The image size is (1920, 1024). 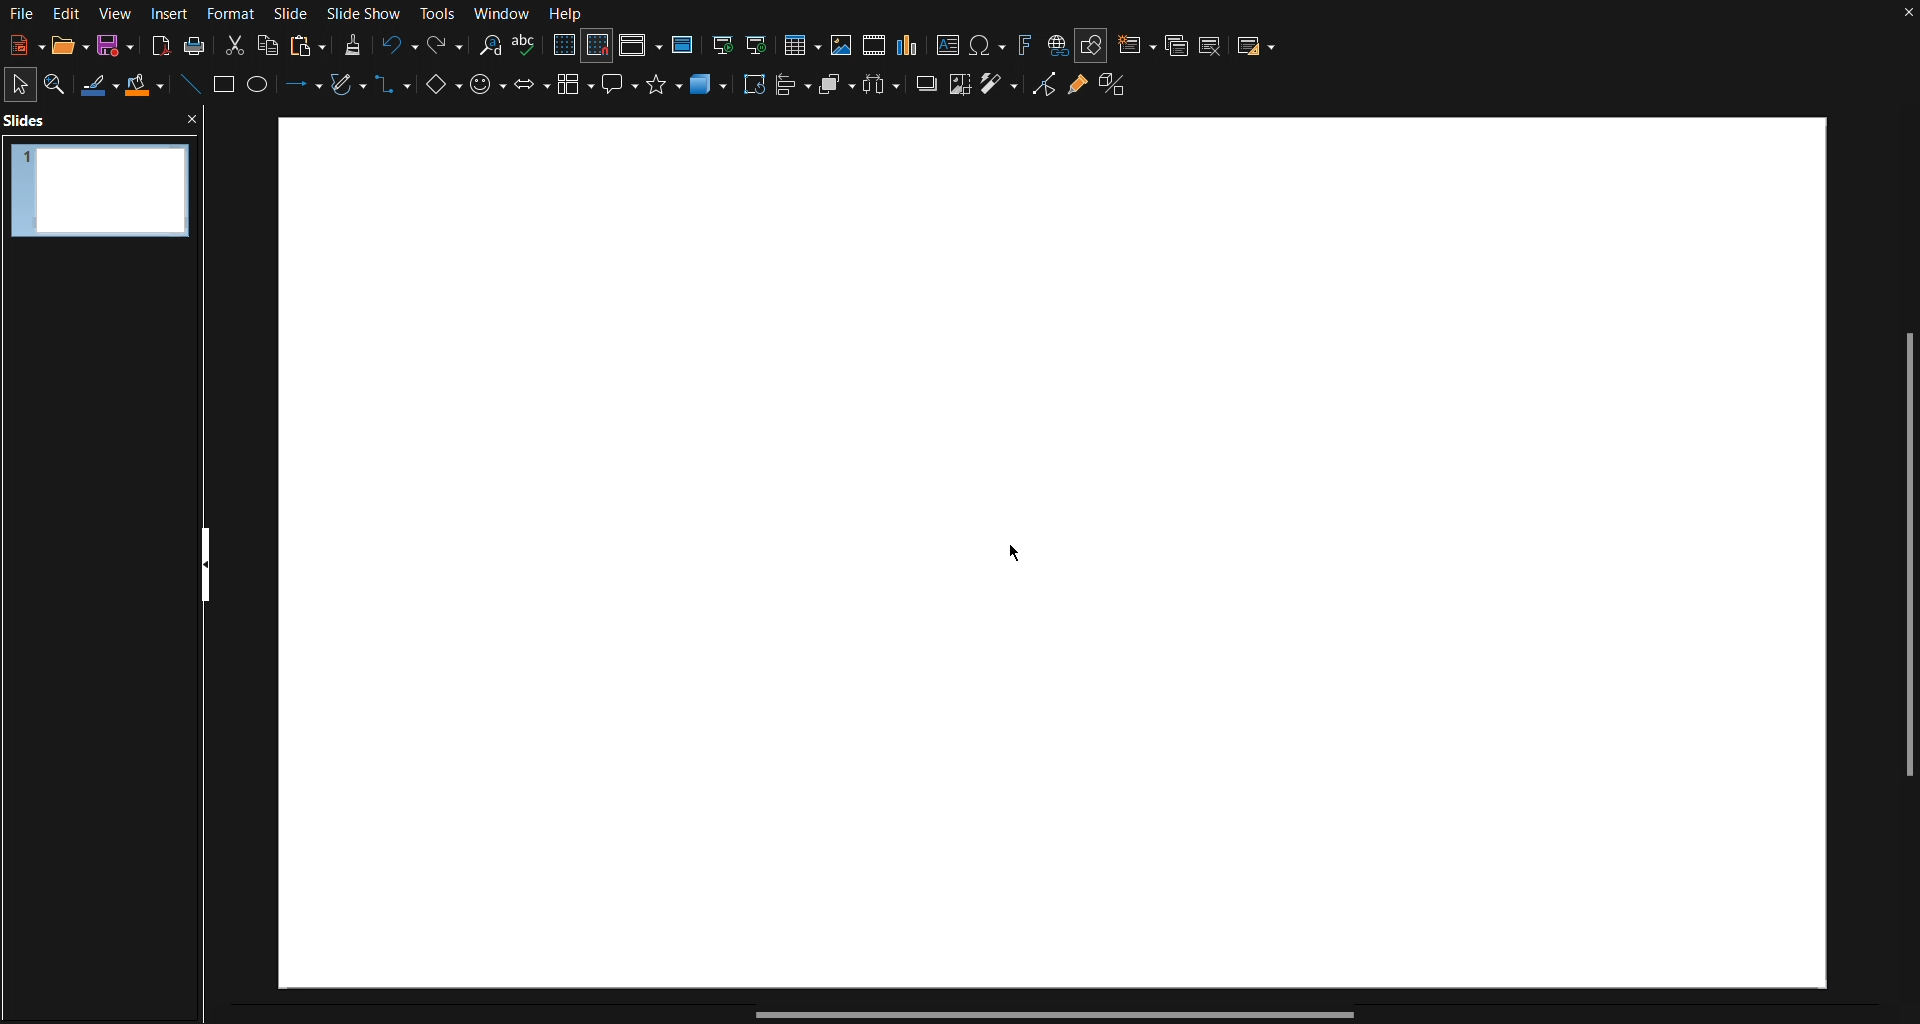 I want to click on Insert media, so click(x=874, y=44).